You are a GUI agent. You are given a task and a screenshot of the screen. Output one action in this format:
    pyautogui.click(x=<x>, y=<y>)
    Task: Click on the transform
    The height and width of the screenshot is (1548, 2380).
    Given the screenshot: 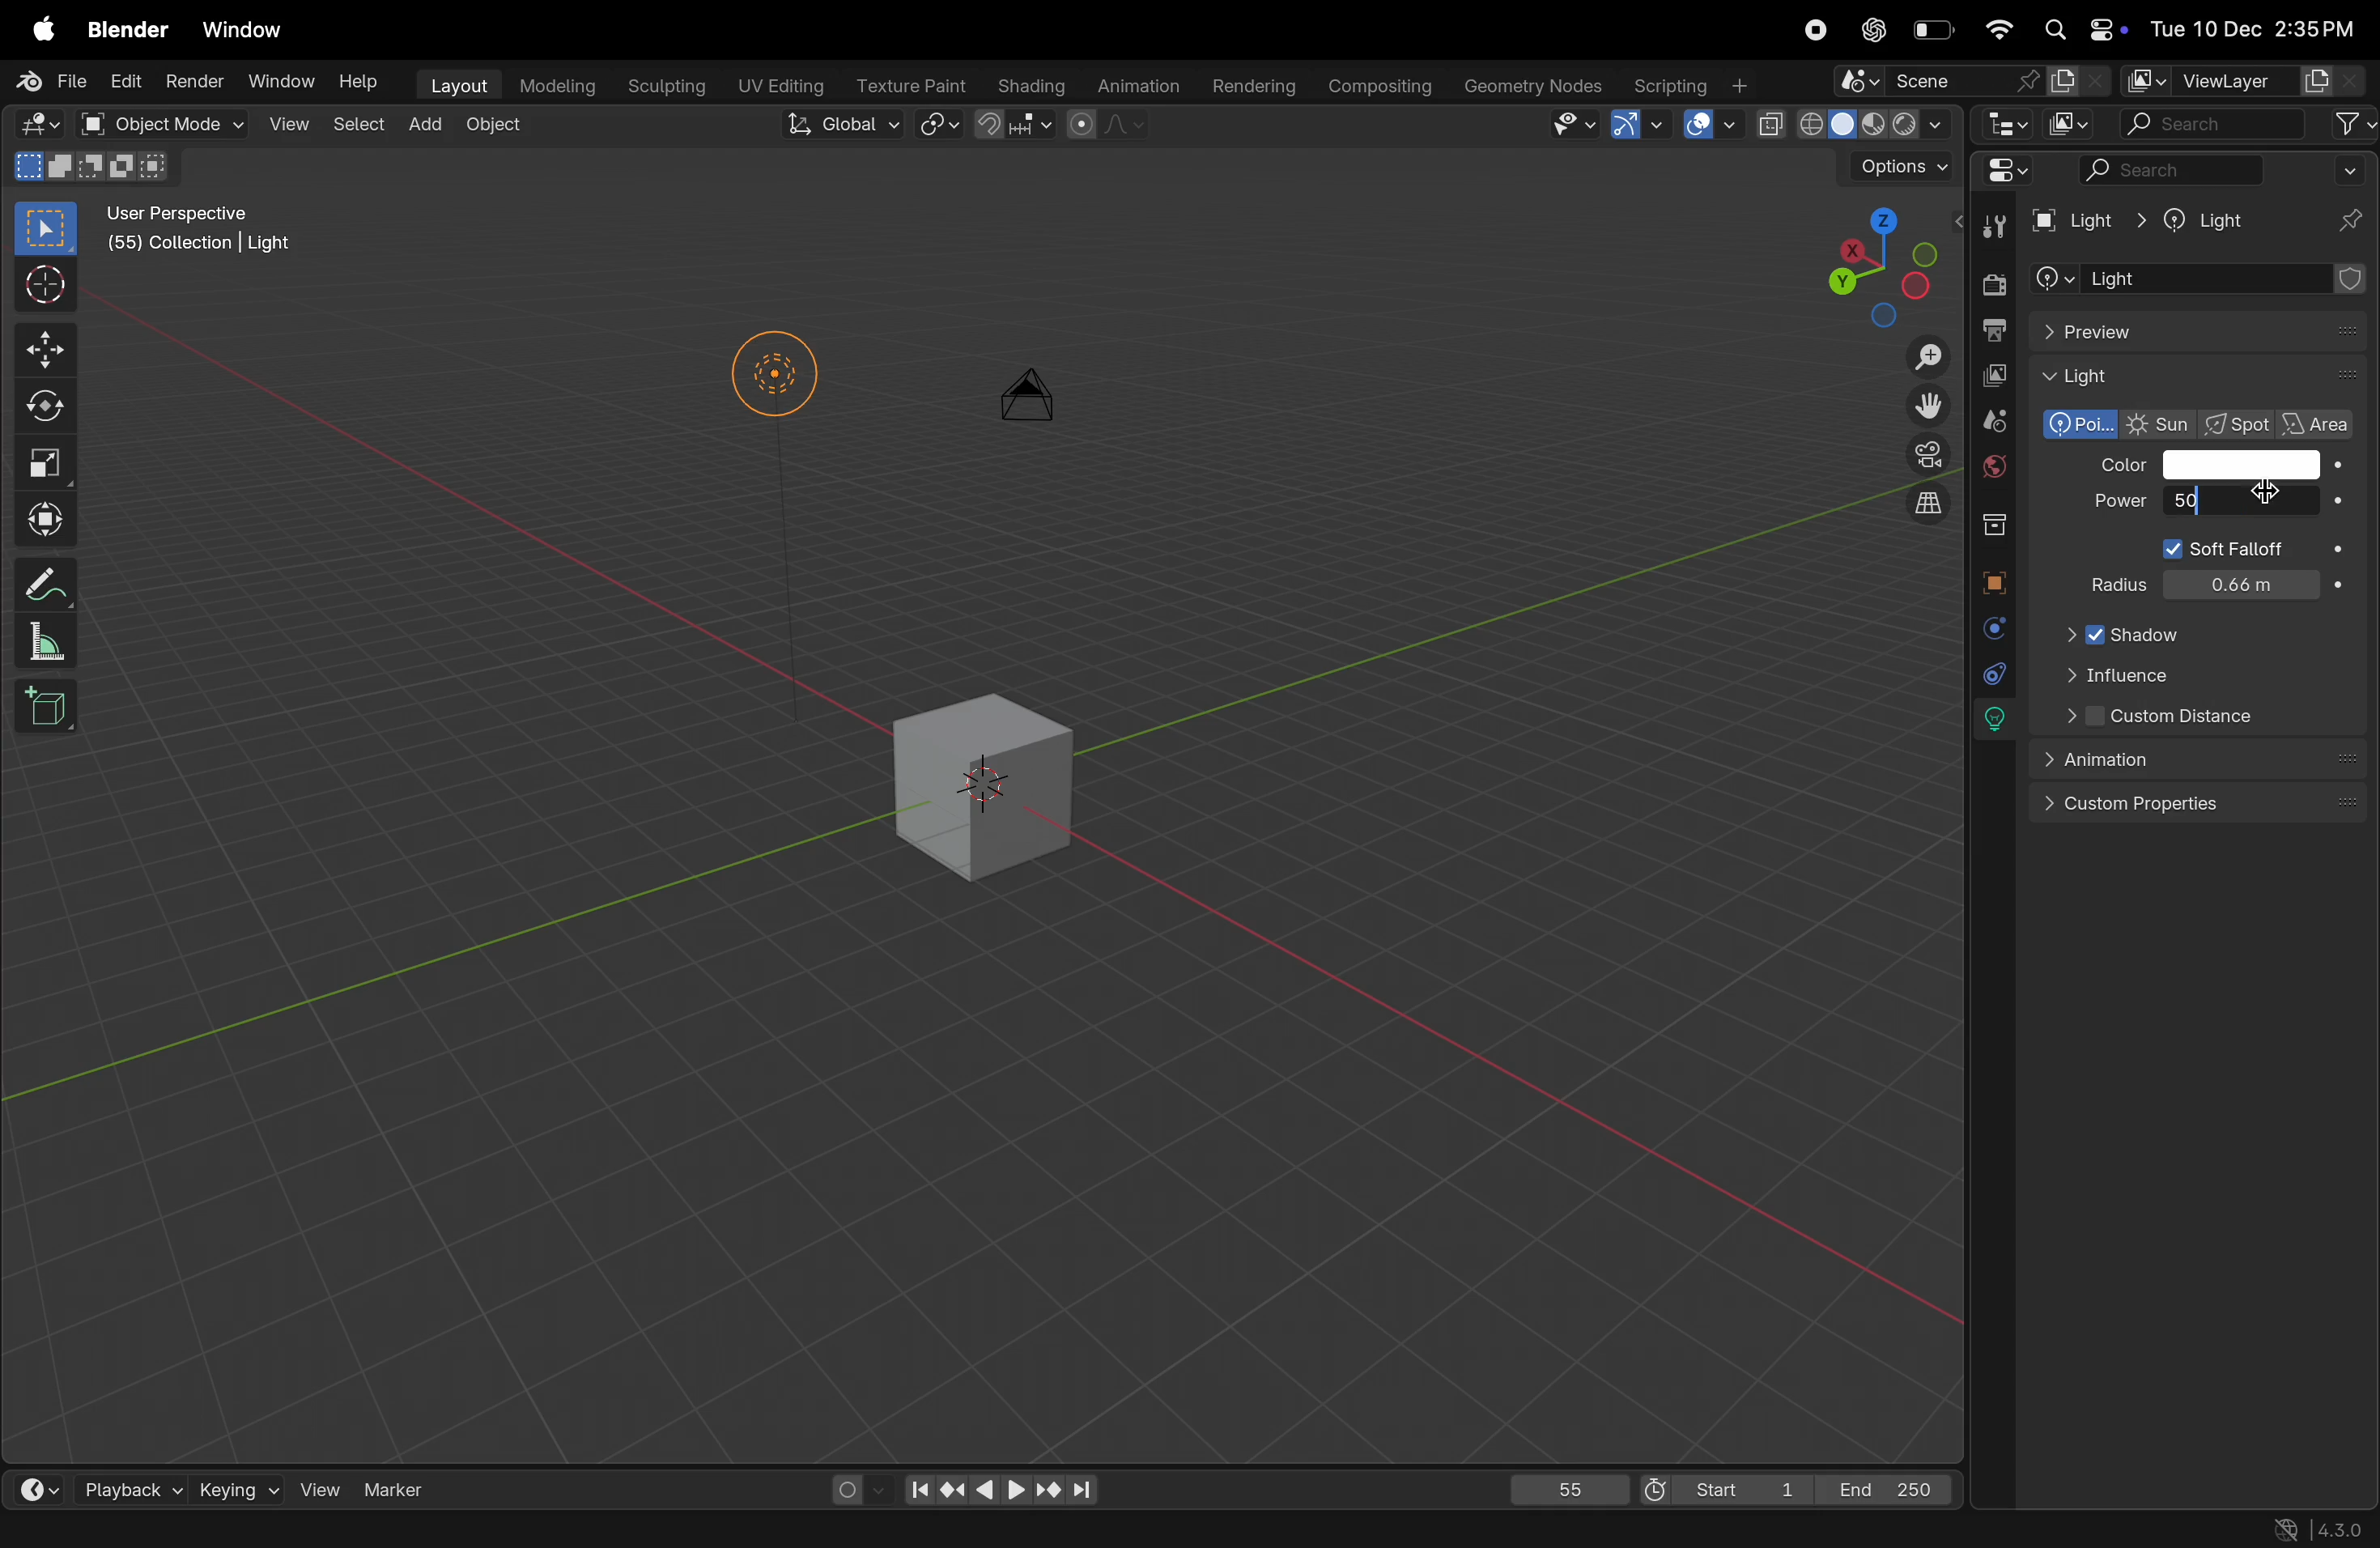 What is the action you would take?
    pyautogui.click(x=48, y=524)
    